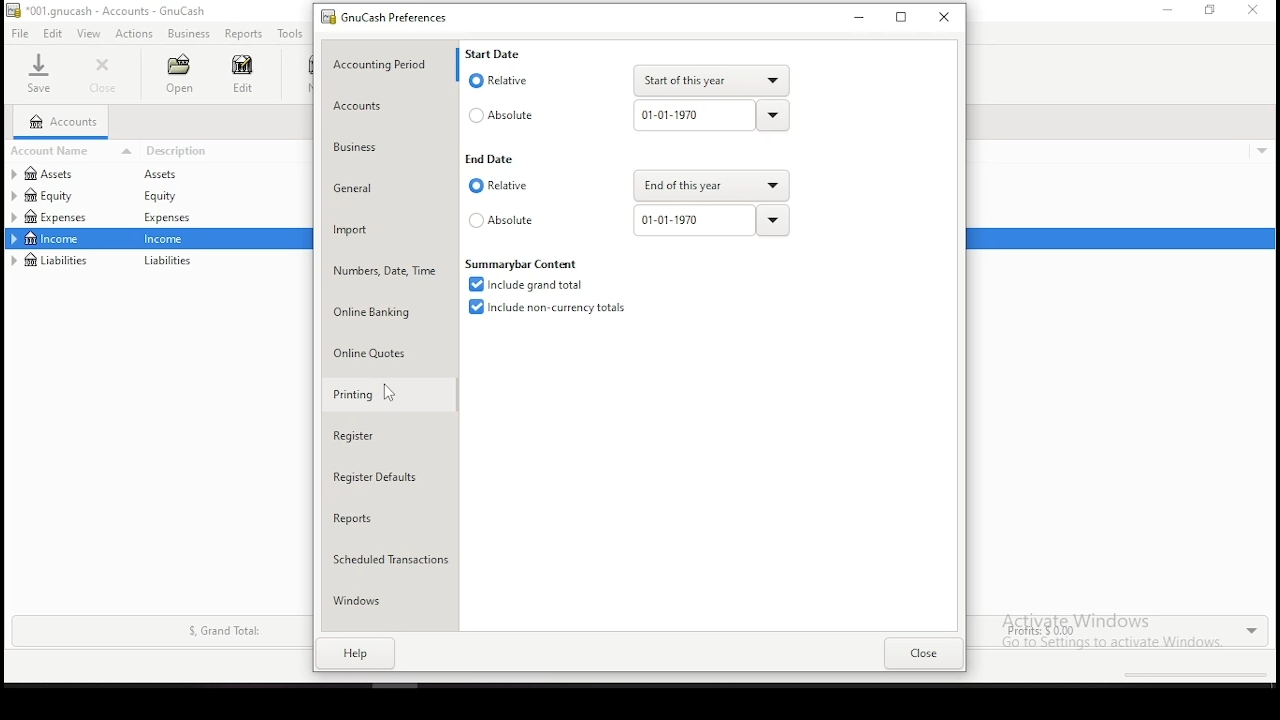  Describe the element at coordinates (66, 174) in the screenshot. I see `assets` at that location.